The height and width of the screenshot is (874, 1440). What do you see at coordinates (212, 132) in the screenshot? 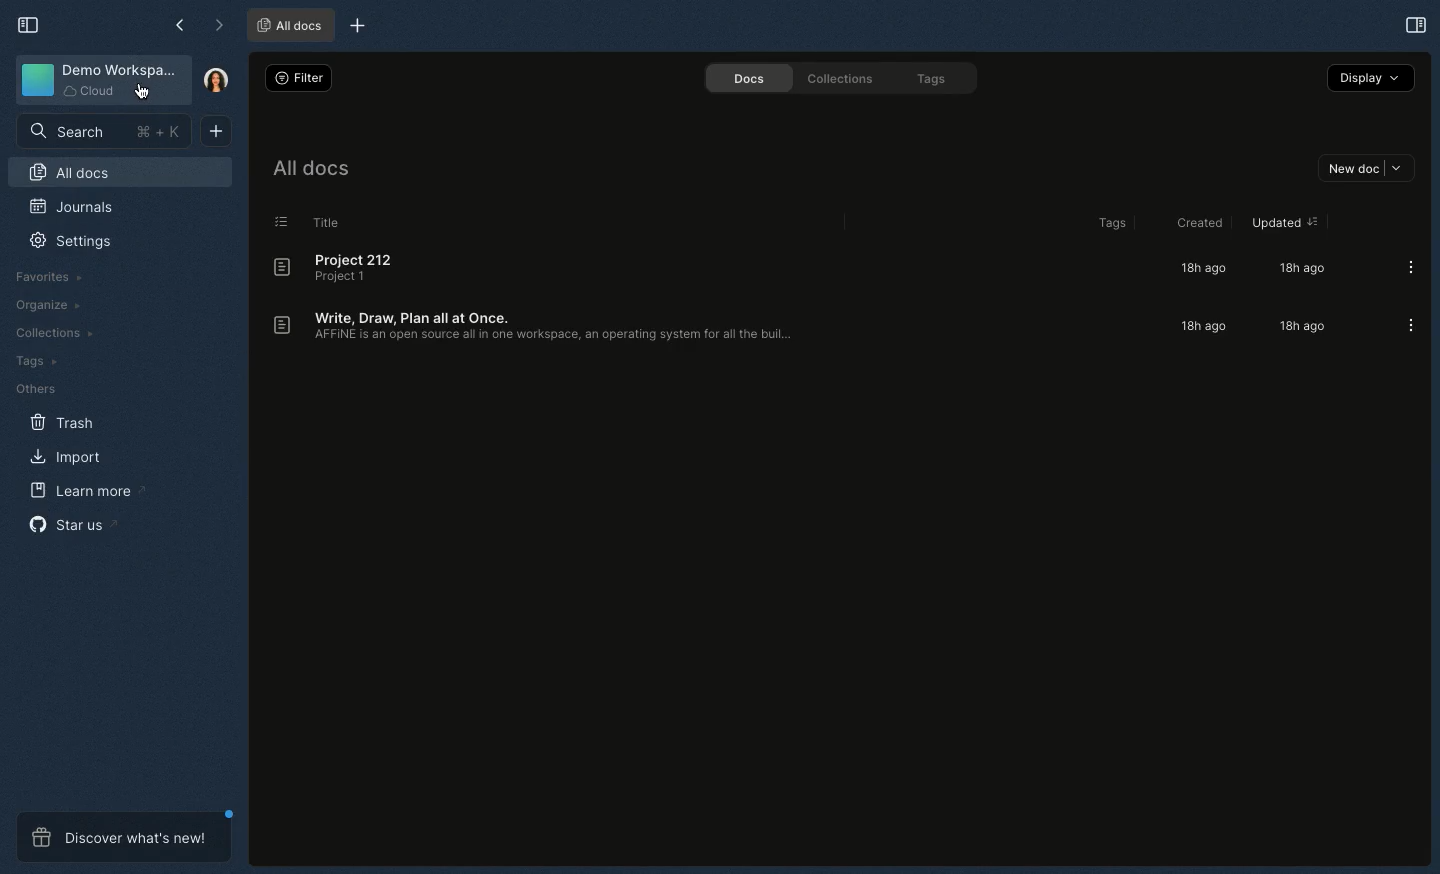
I see `New document` at bounding box center [212, 132].